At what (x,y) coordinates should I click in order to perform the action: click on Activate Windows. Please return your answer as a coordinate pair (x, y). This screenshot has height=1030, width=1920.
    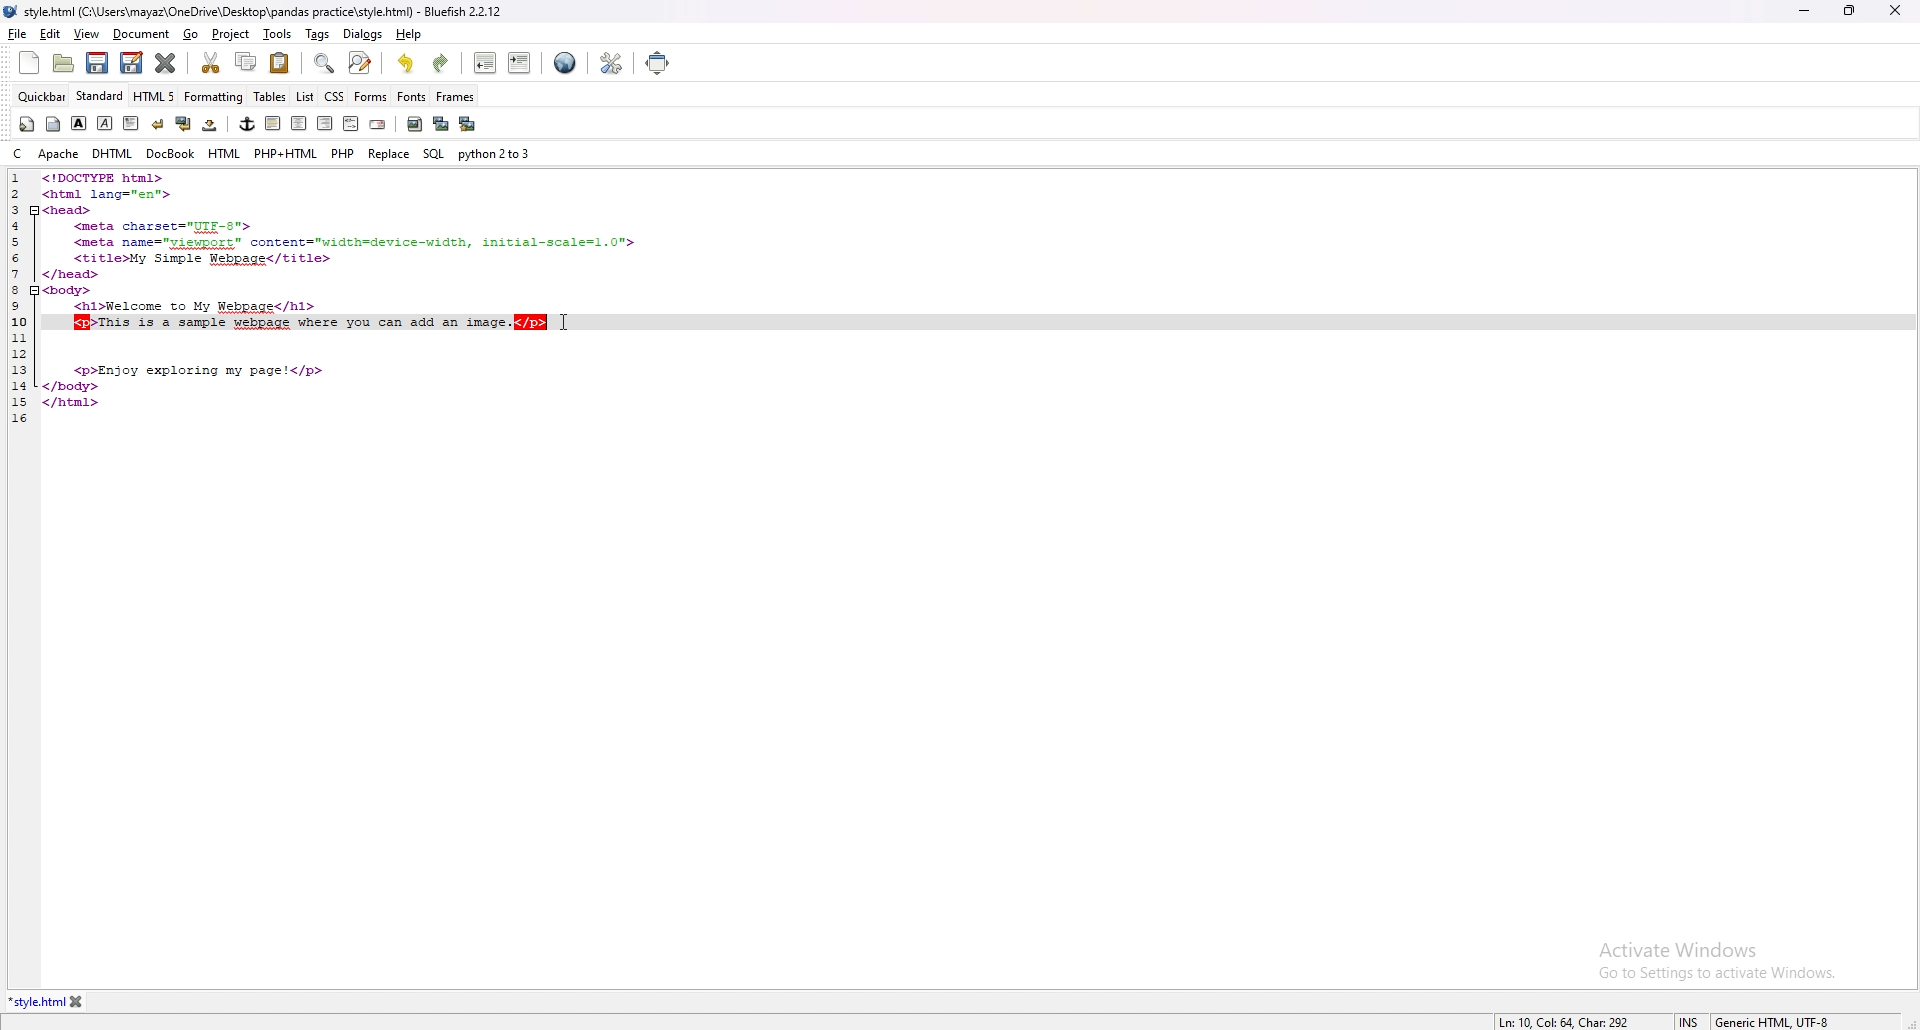
    Looking at the image, I should click on (1679, 950).